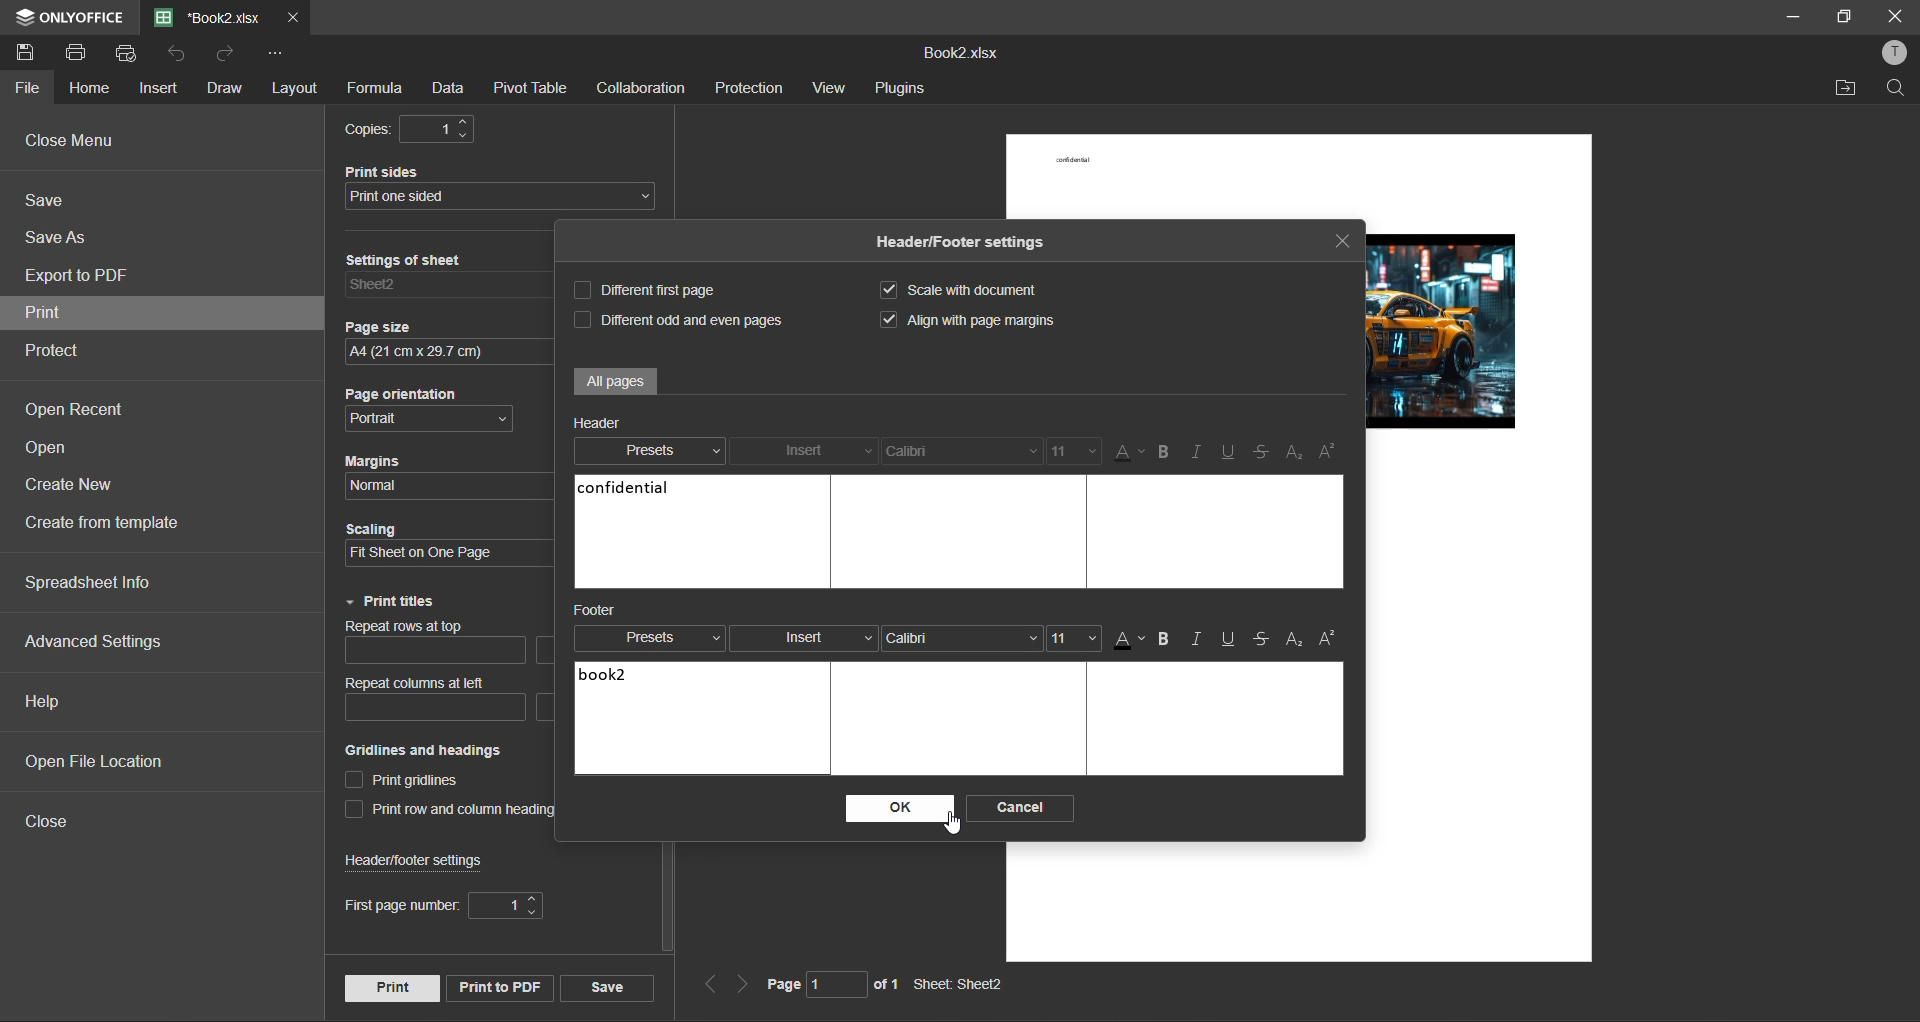 This screenshot has height=1022, width=1920. I want to click on book2, so click(604, 675).